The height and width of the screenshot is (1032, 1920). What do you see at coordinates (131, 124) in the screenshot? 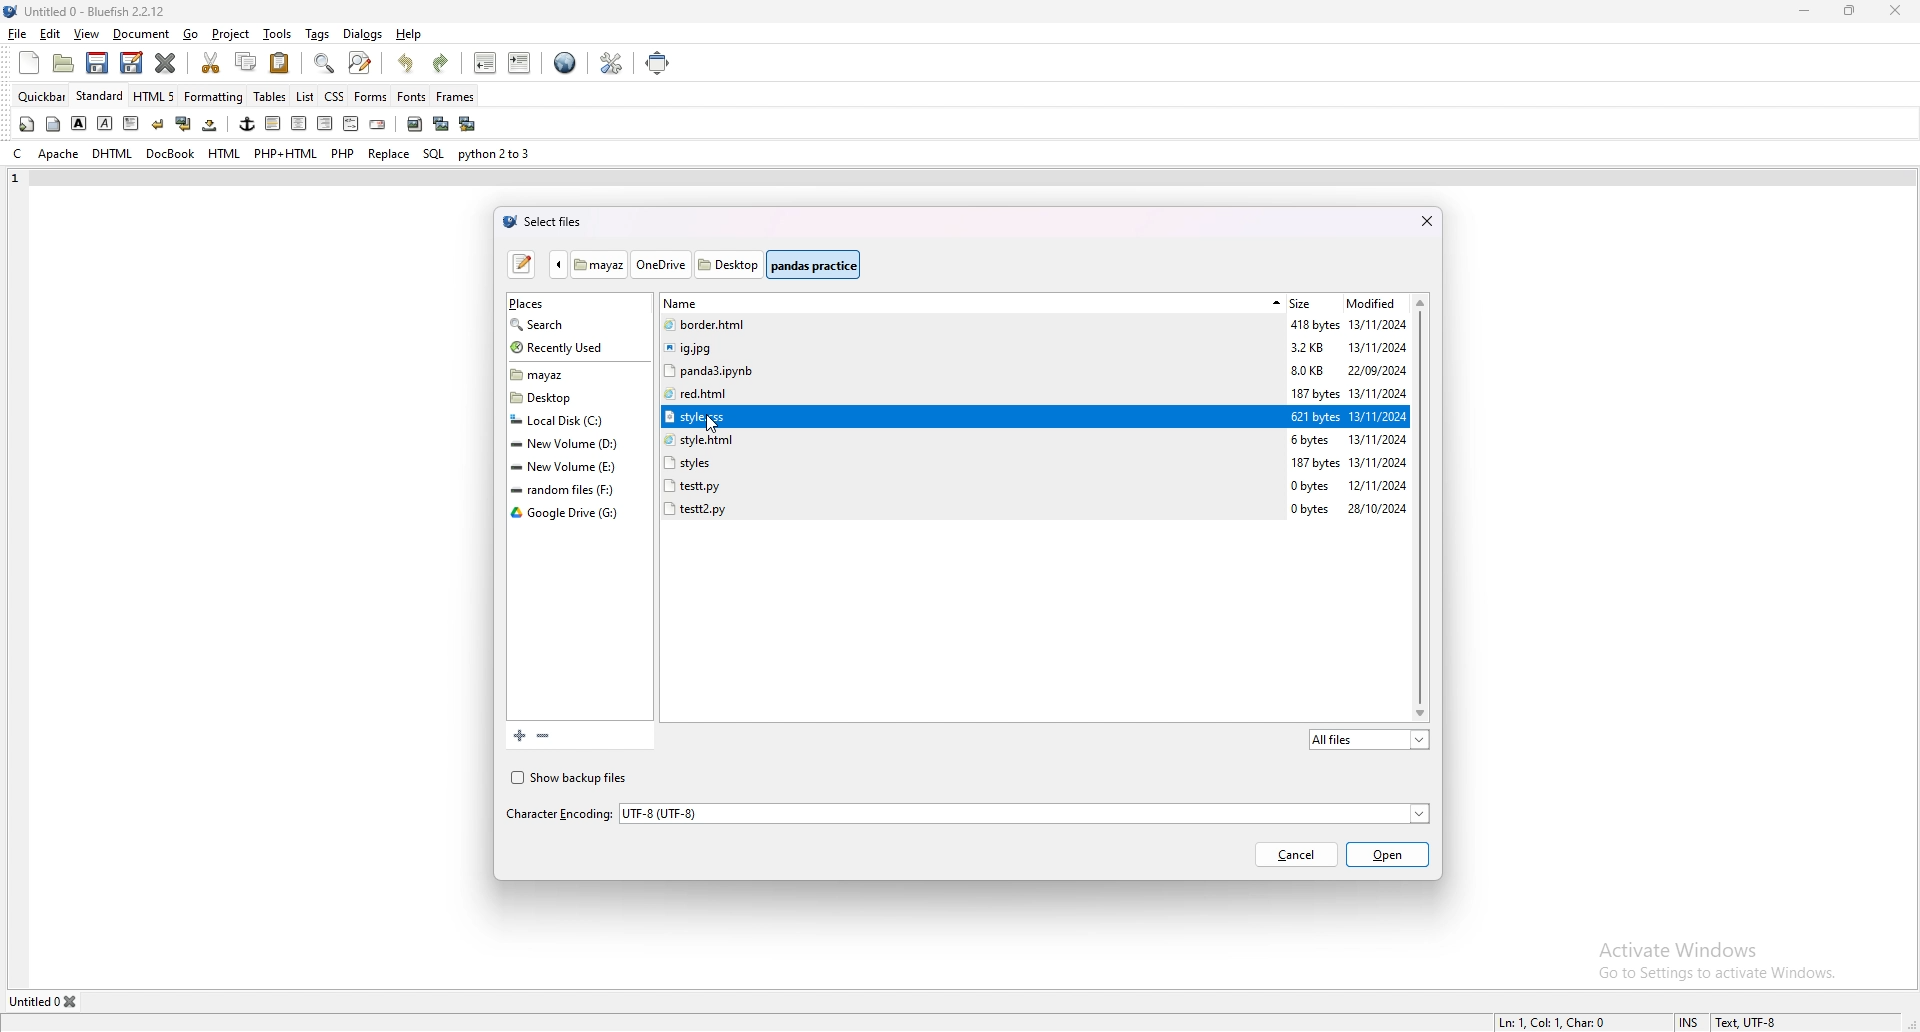
I see `paragraph` at bounding box center [131, 124].